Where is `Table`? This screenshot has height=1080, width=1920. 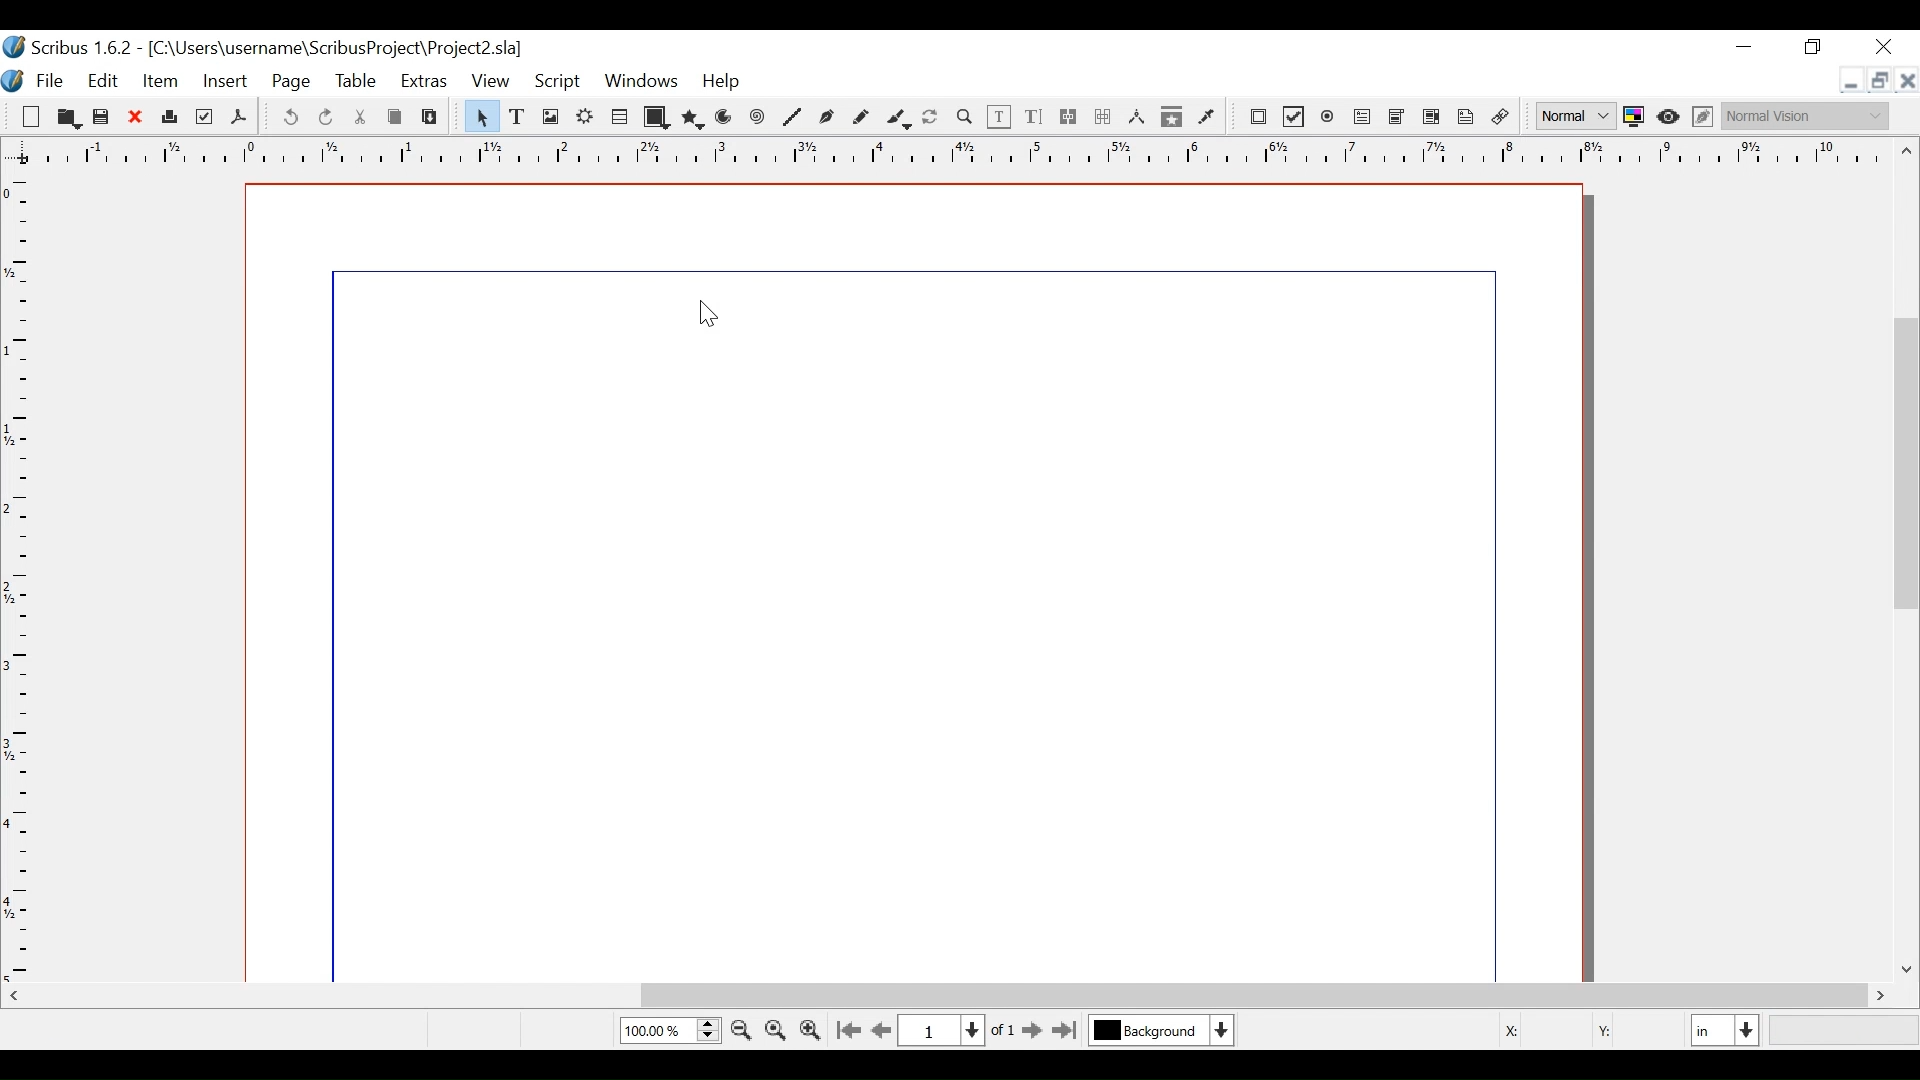
Table is located at coordinates (353, 82).